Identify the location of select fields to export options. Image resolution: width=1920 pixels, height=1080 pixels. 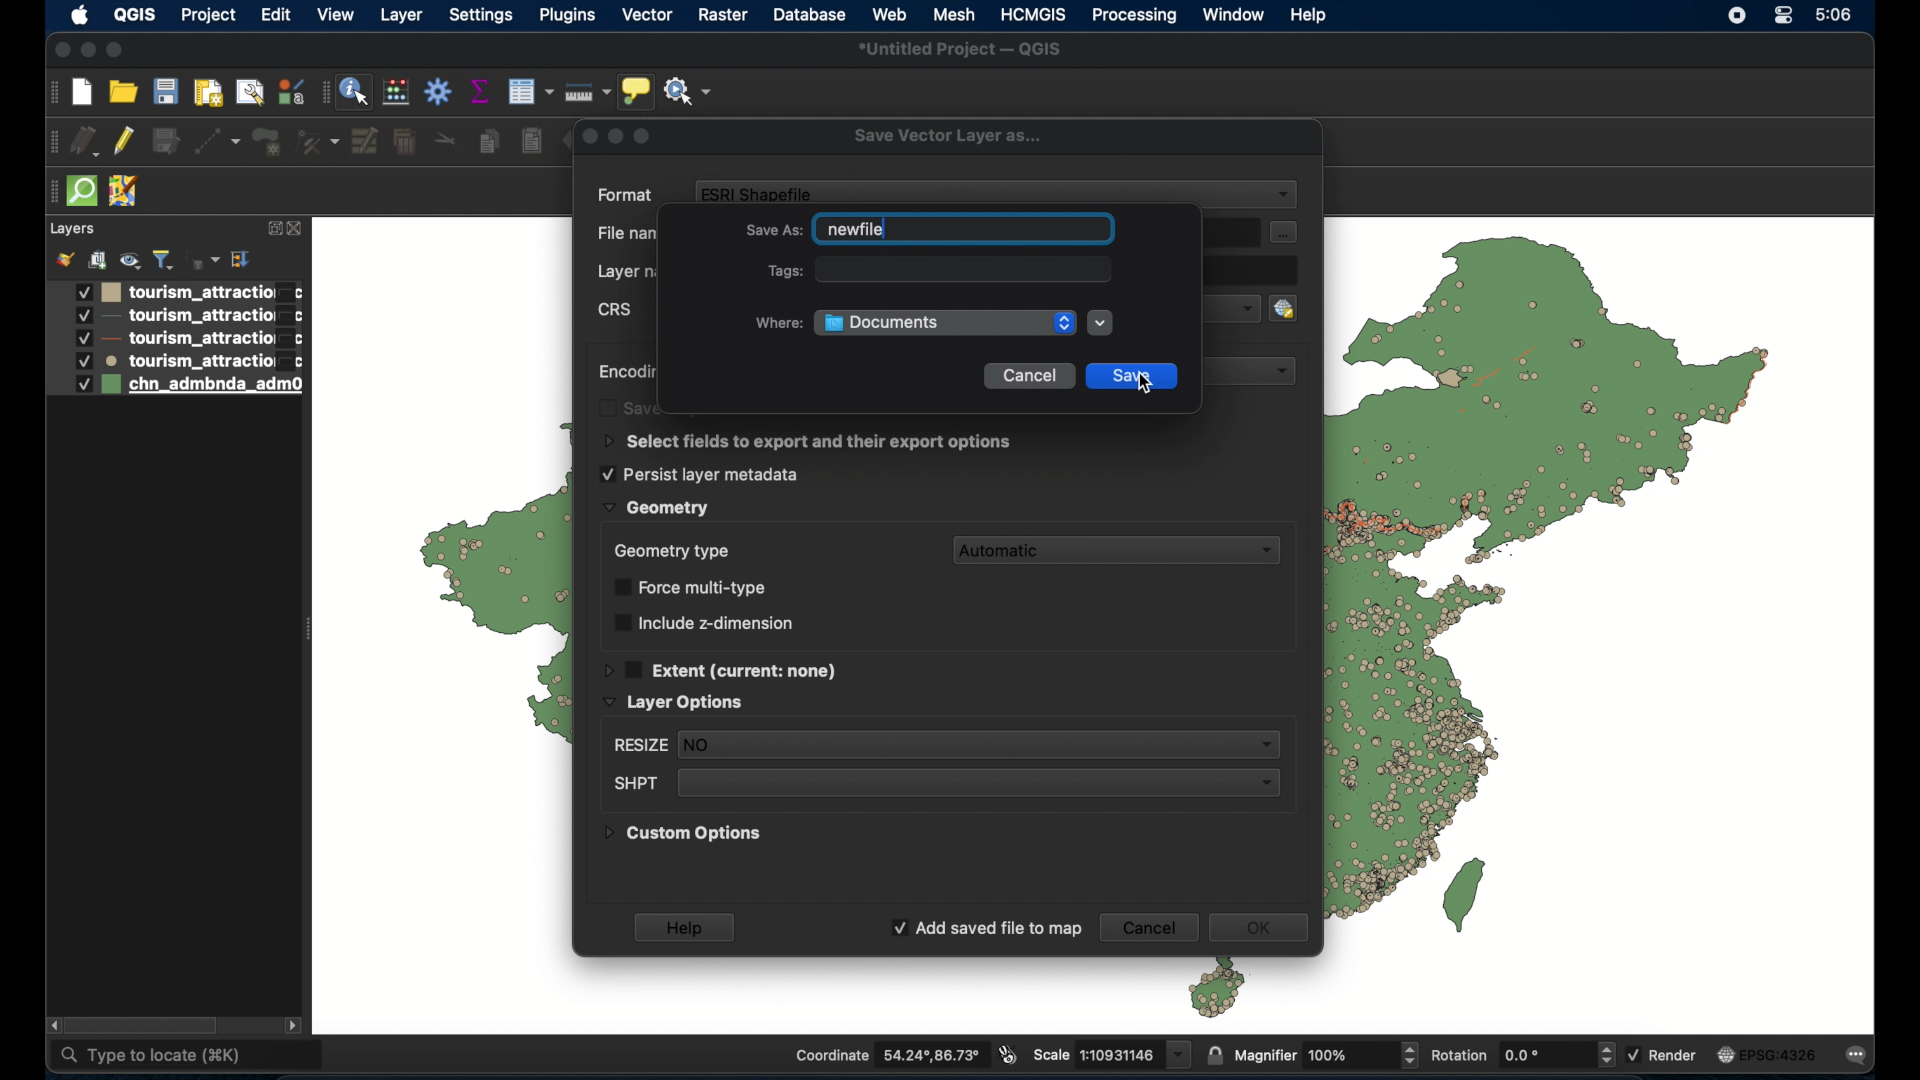
(809, 442).